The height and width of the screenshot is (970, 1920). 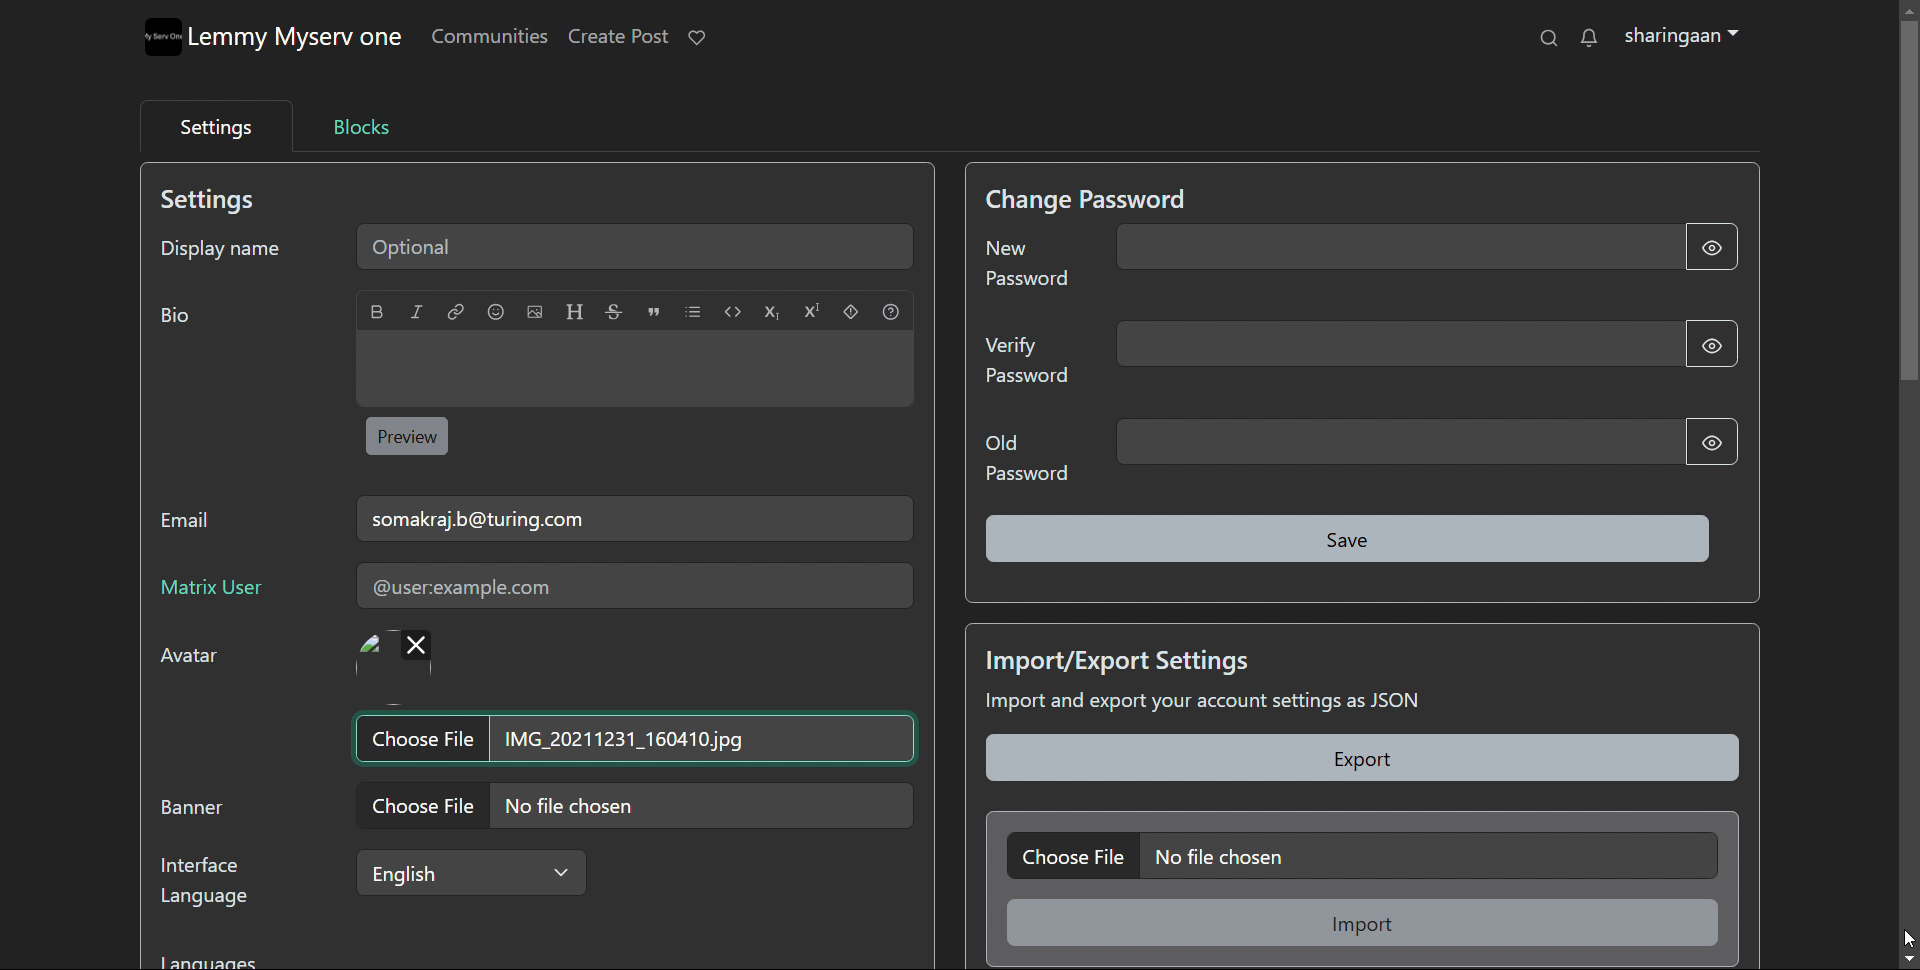 I want to click on export account settings, so click(x=1364, y=758).